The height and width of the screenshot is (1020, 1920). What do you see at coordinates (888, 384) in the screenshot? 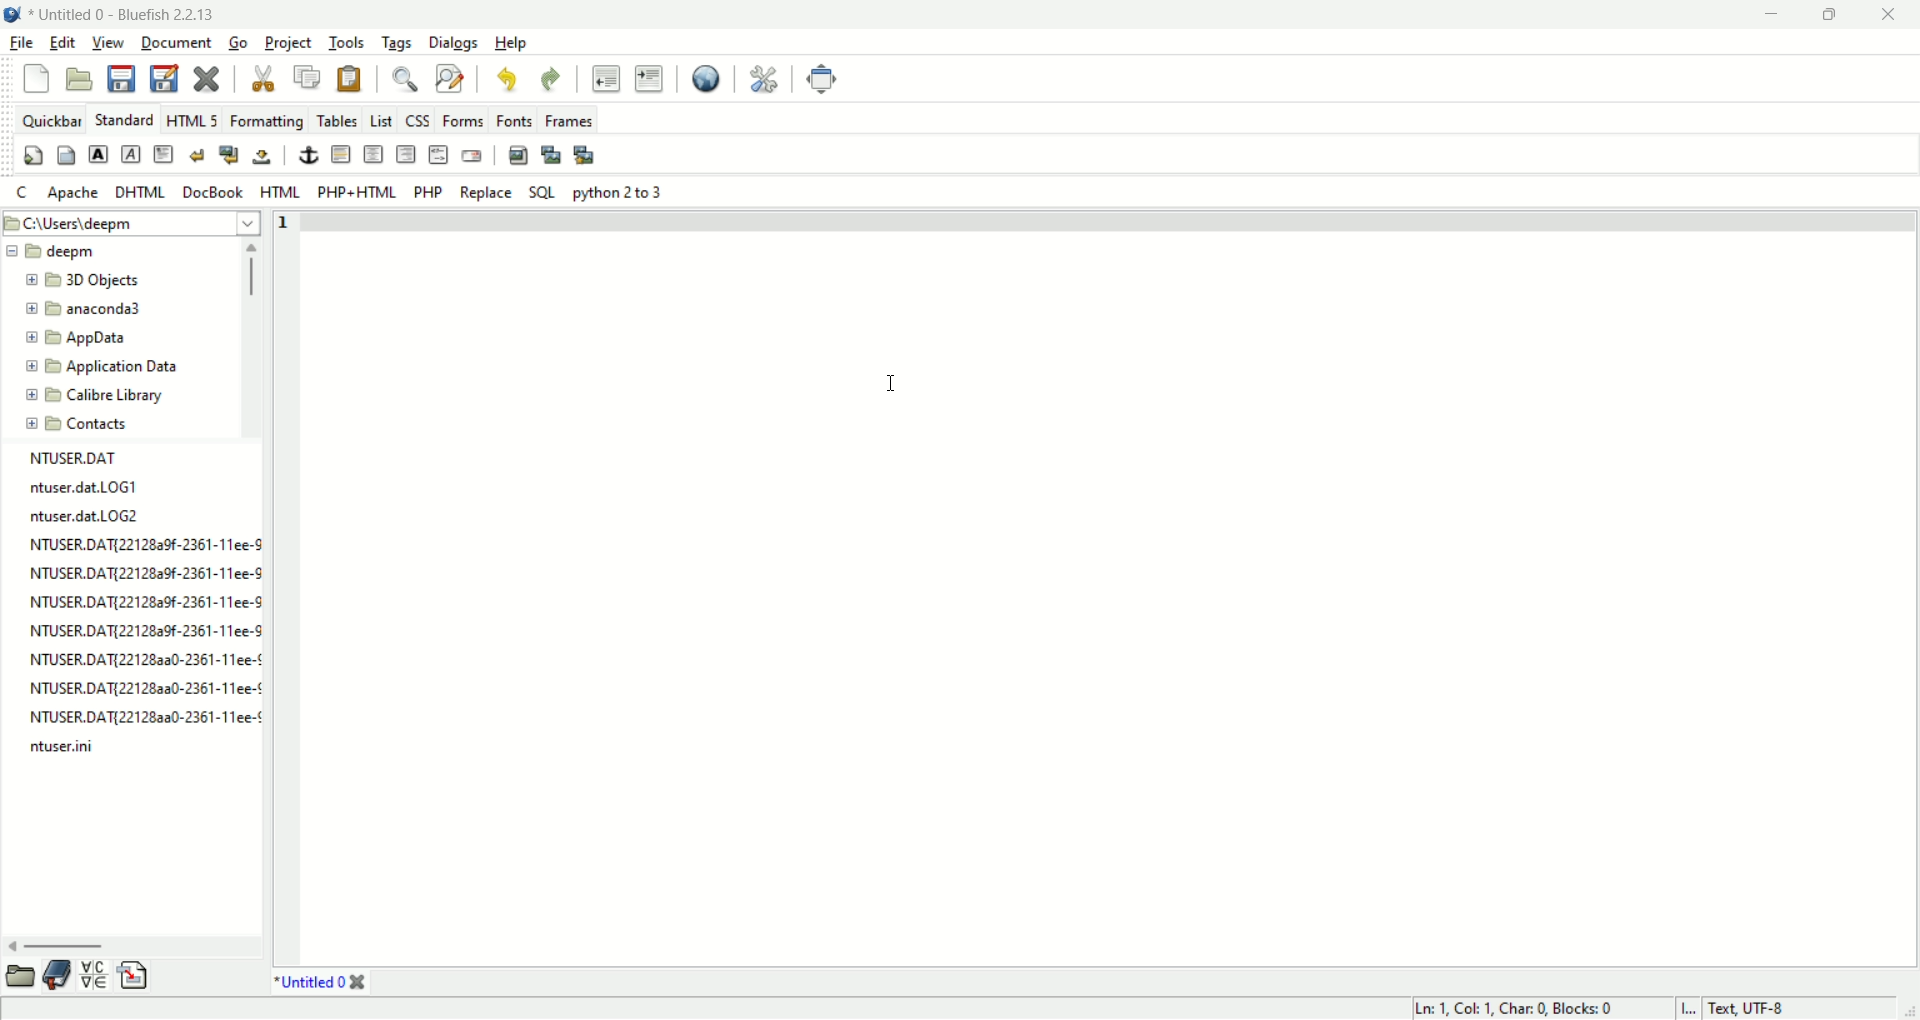
I see `cursor` at bounding box center [888, 384].